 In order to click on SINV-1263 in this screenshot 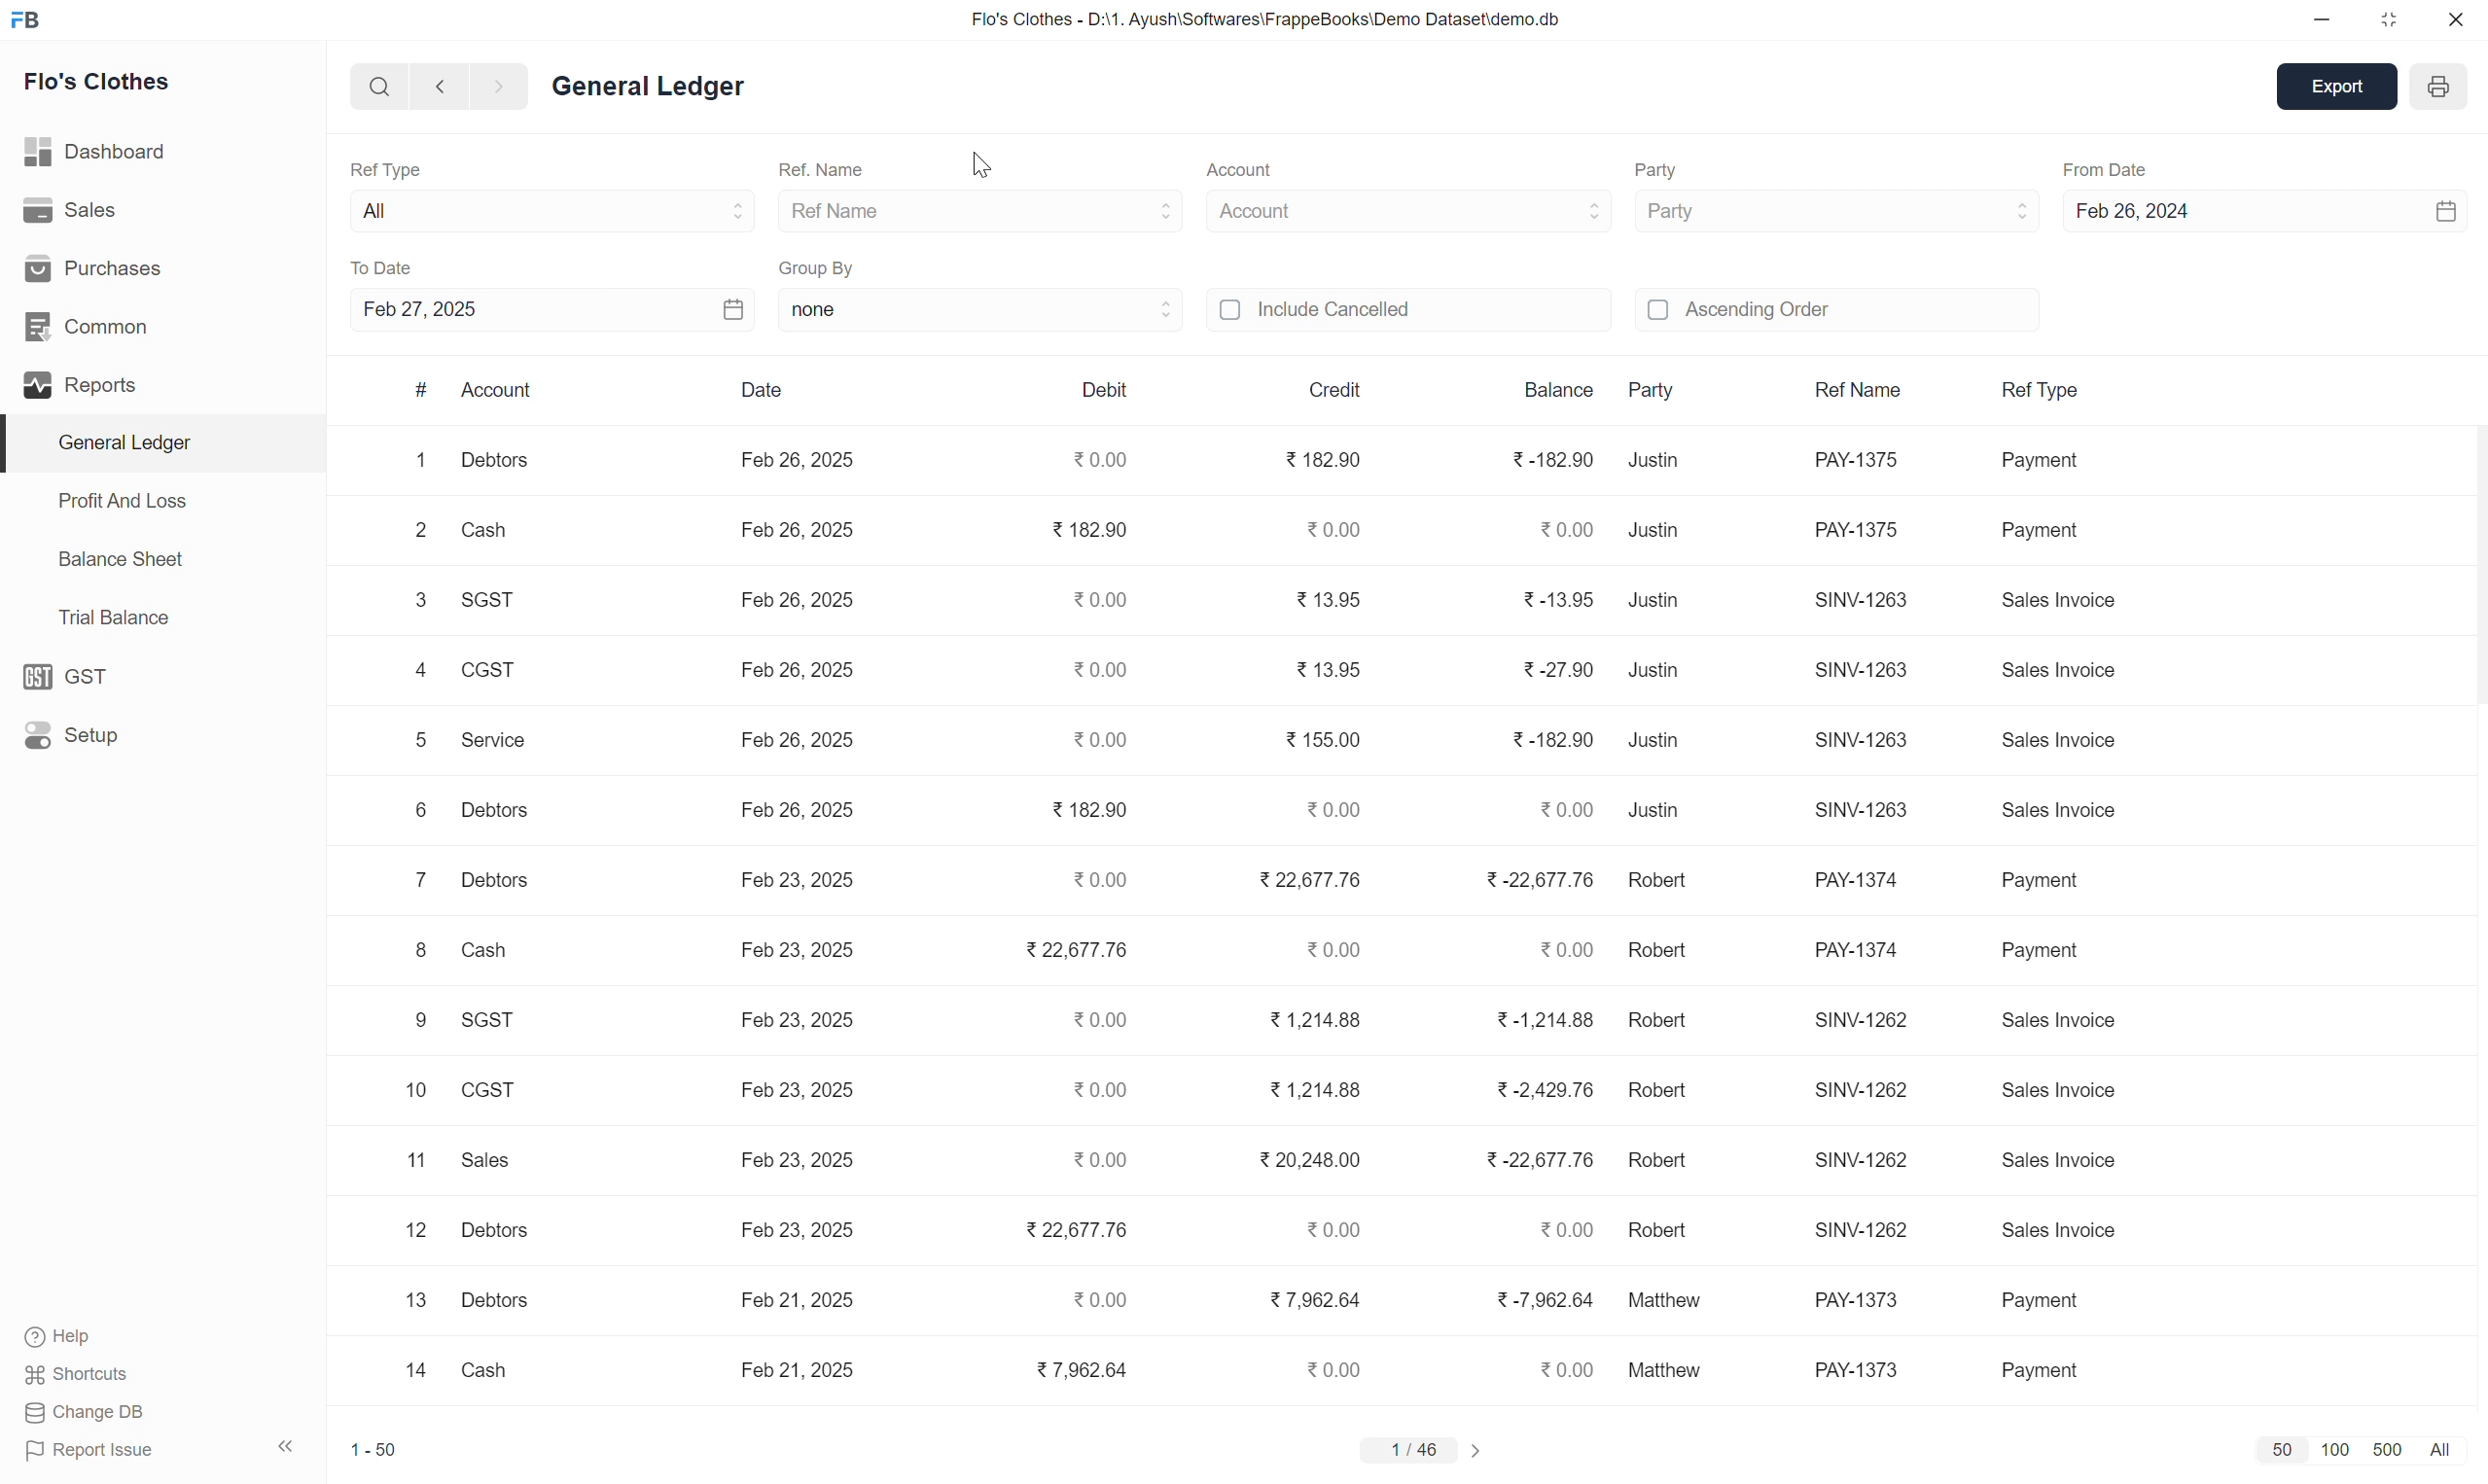, I will do `click(1858, 601)`.